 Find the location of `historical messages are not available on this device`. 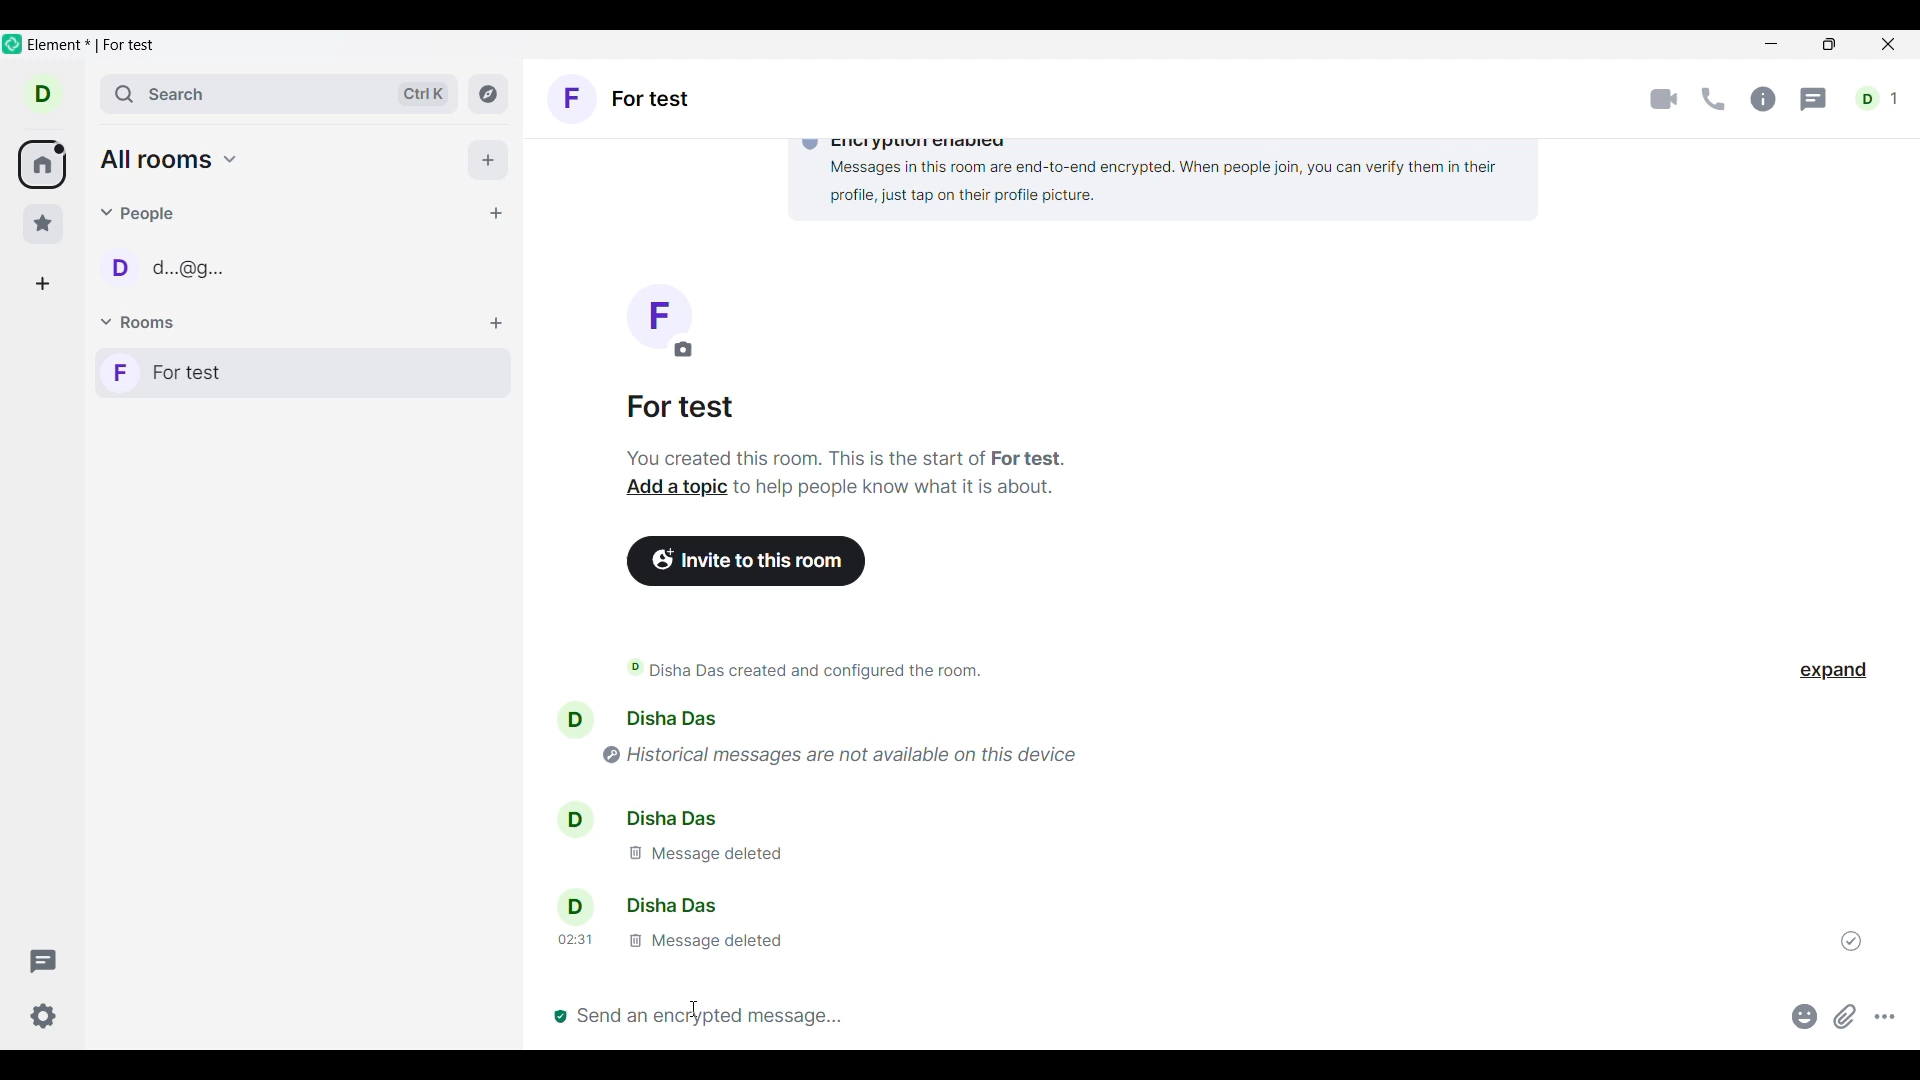

historical messages are not available on this device is located at coordinates (856, 751).